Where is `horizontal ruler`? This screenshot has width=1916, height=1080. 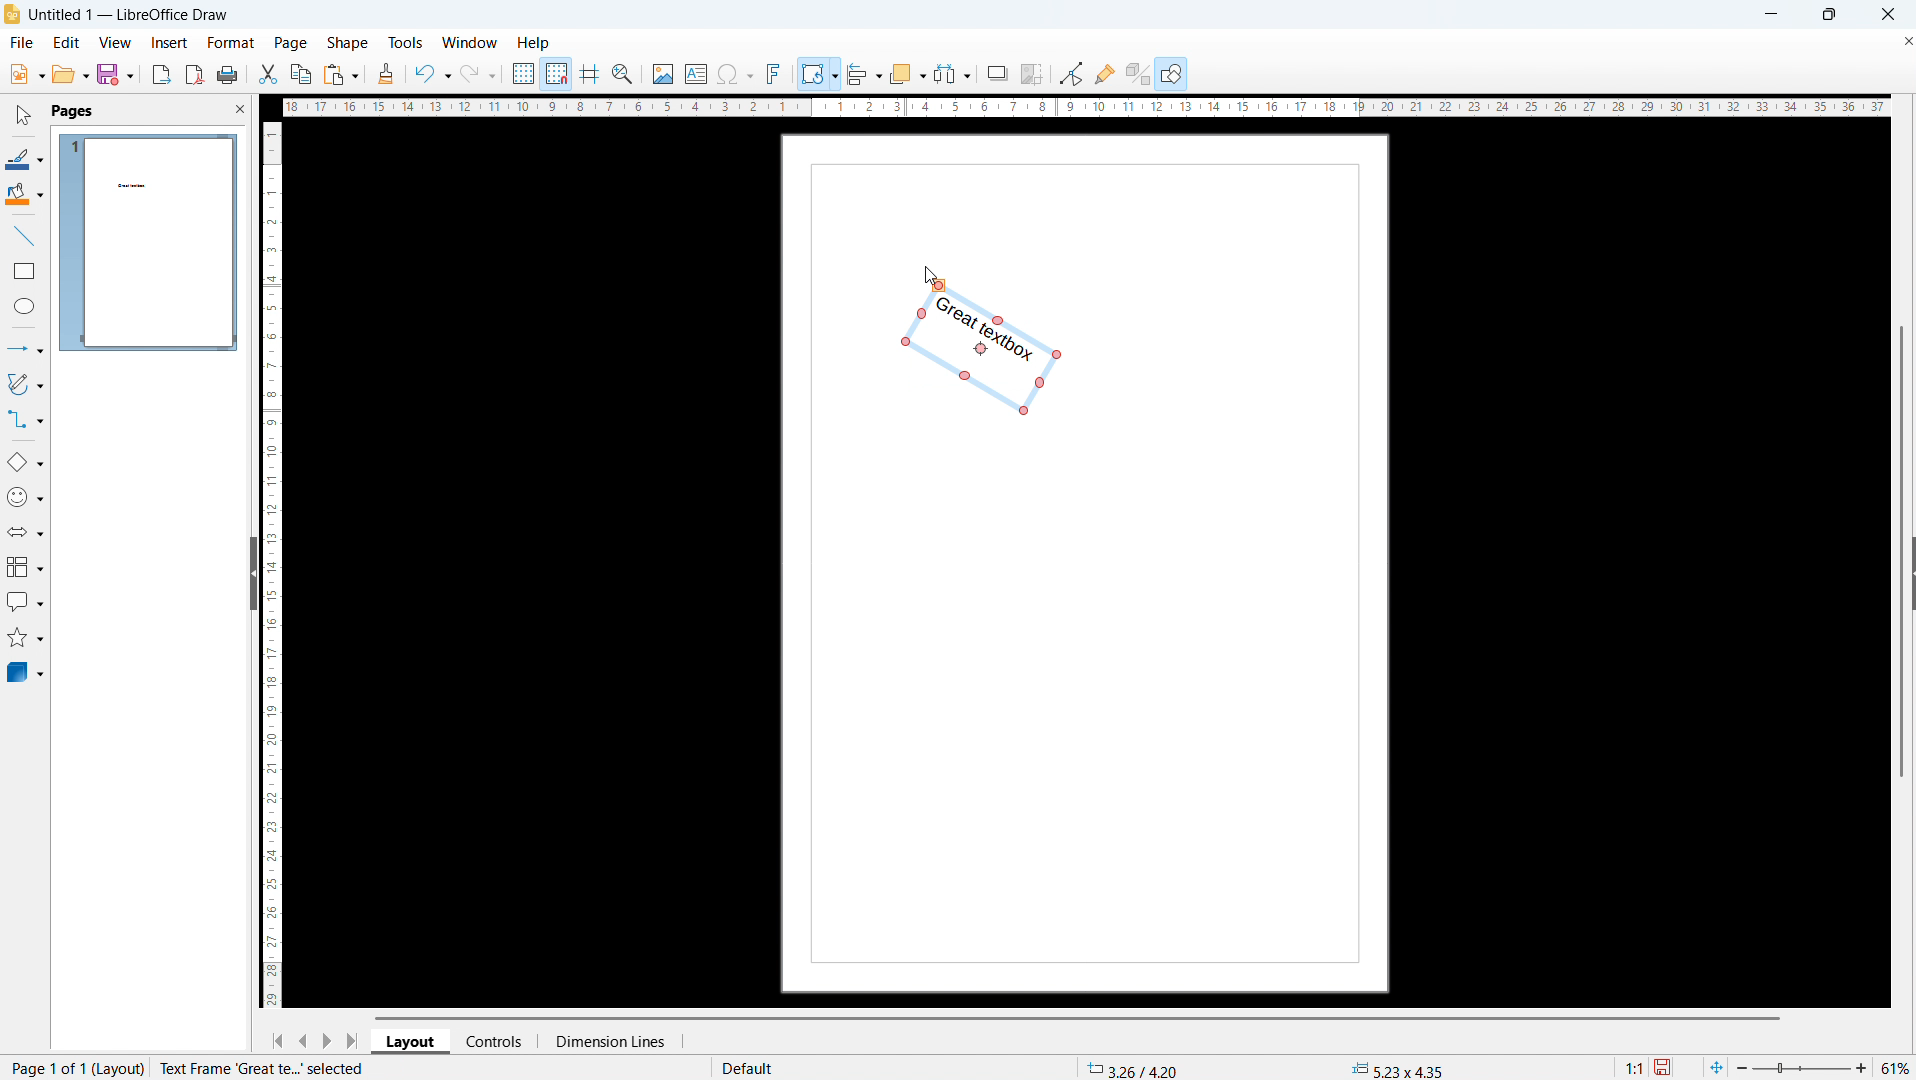
horizontal ruler is located at coordinates (1085, 109).